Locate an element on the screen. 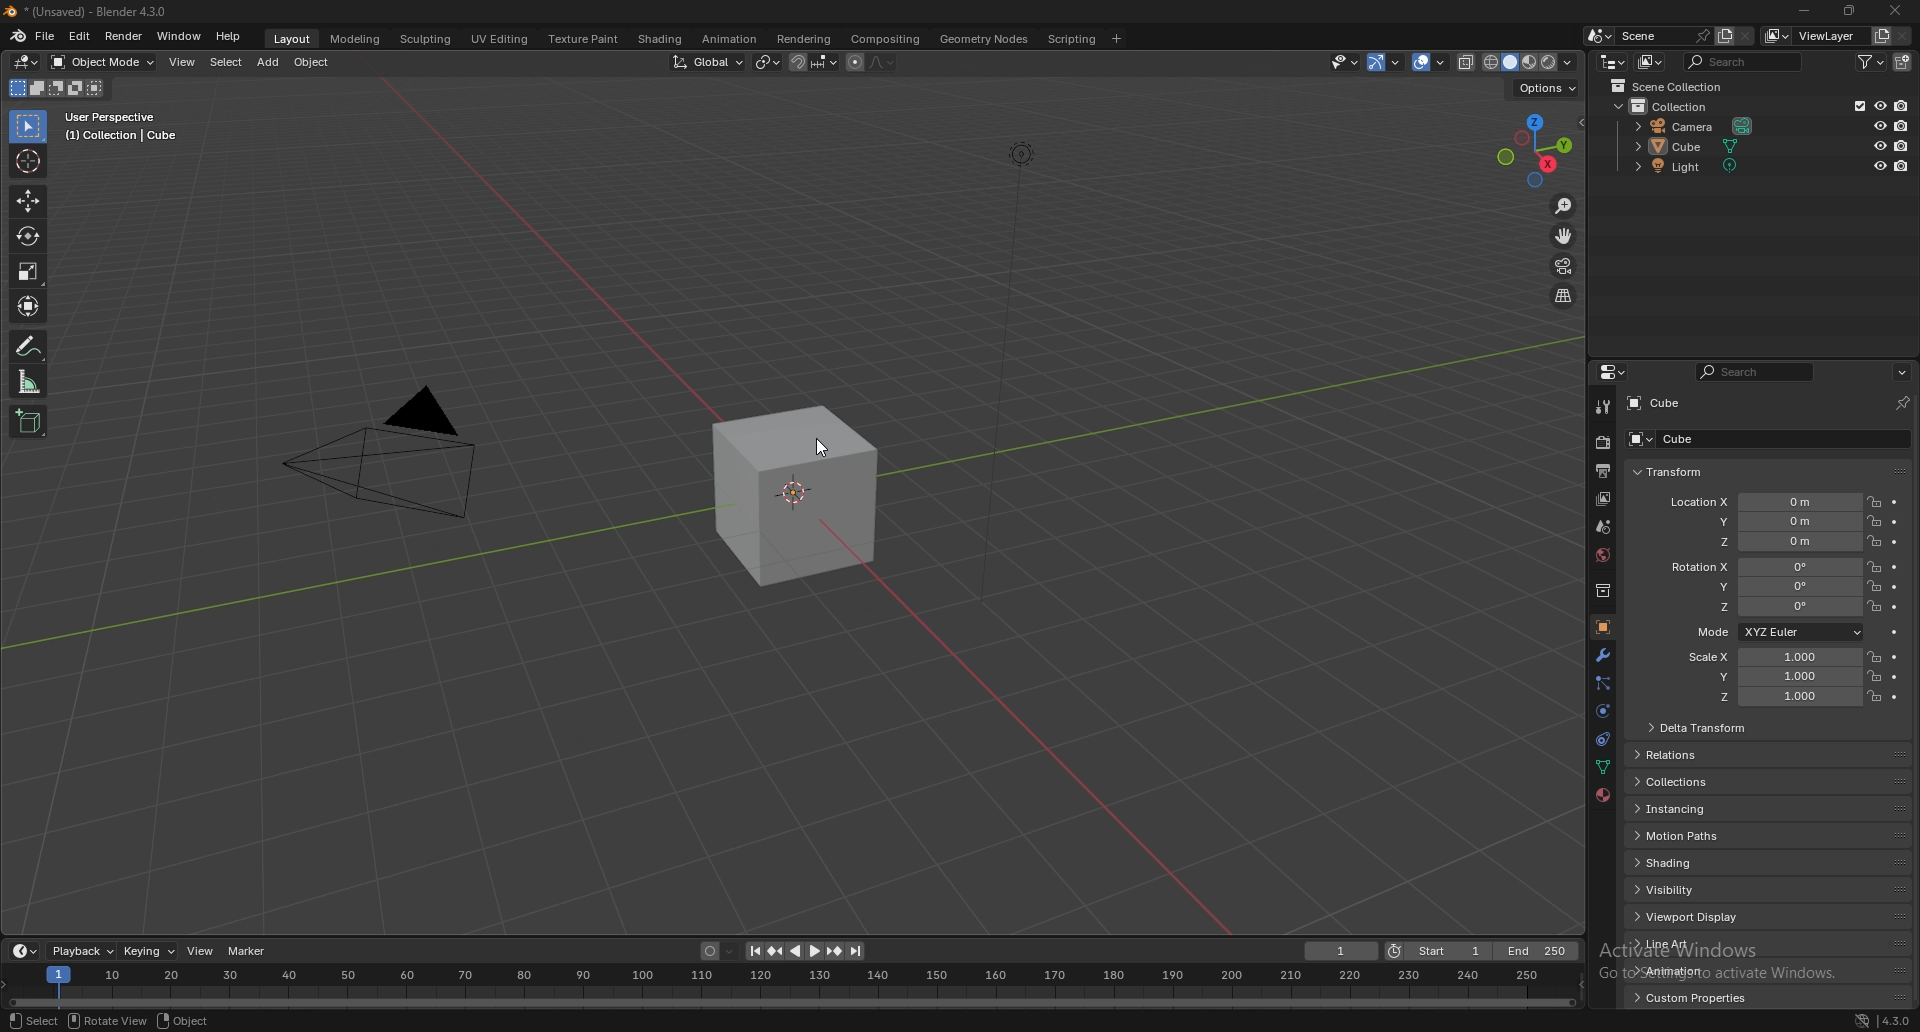 The image size is (1920, 1032). info is located at coordinates (126, 125).